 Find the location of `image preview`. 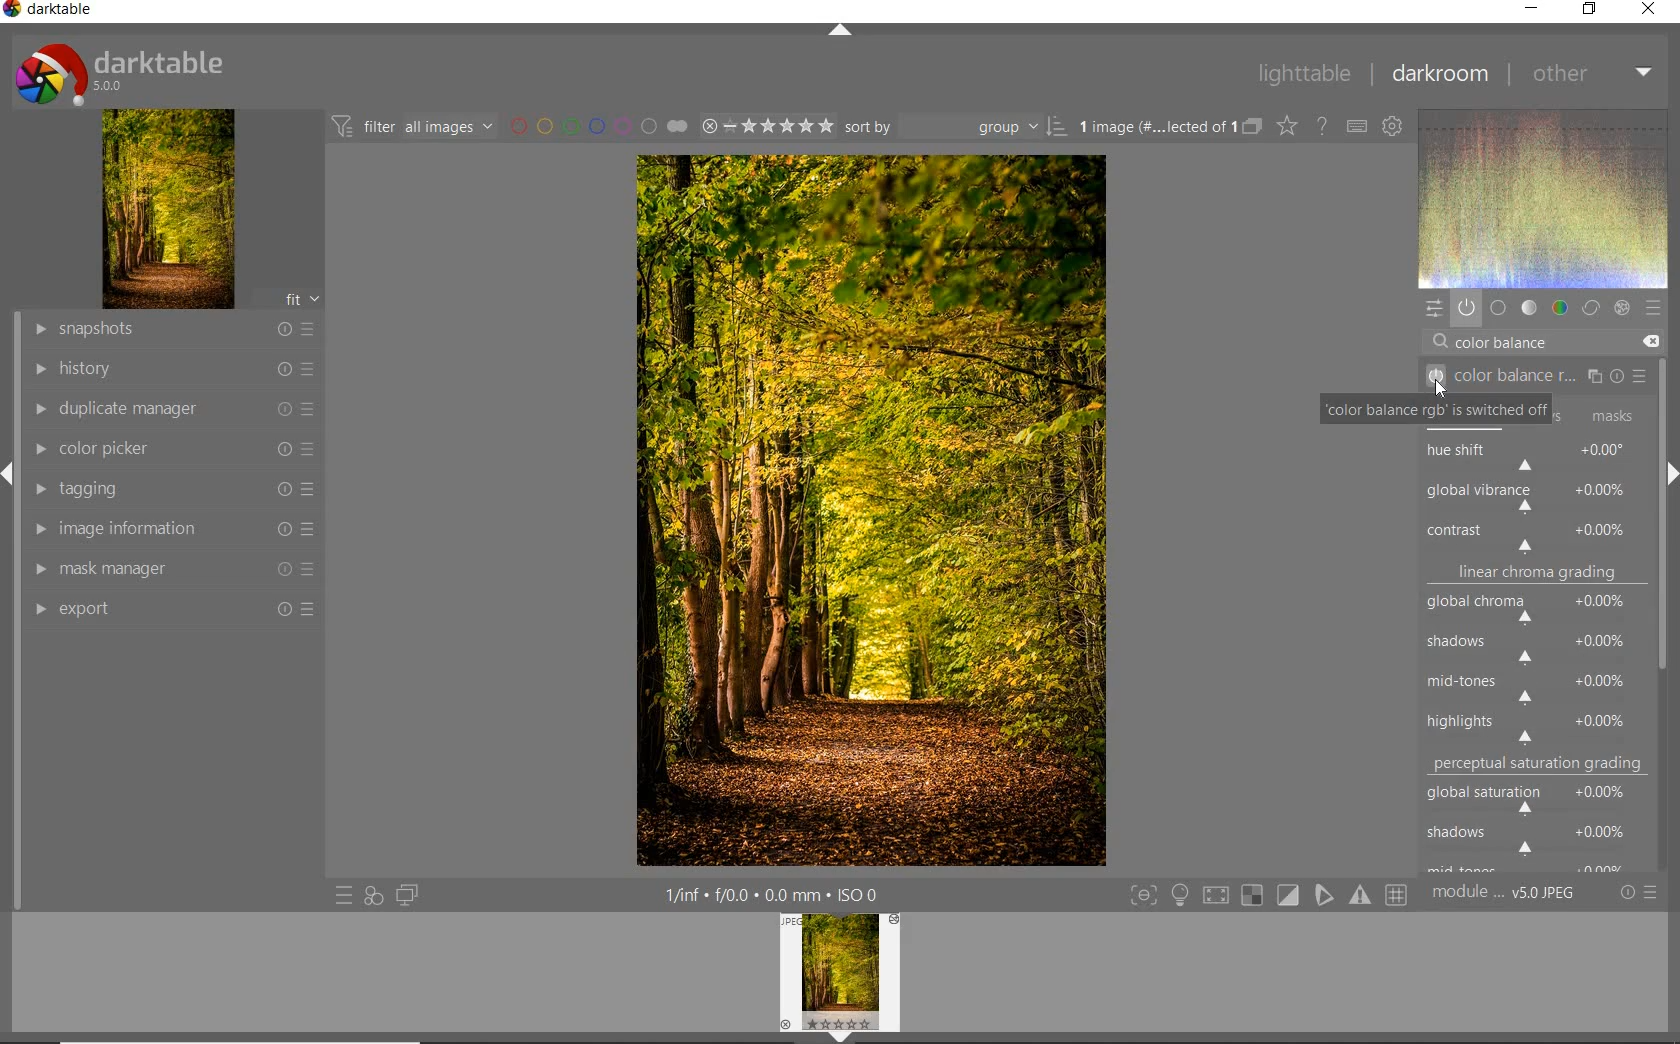

image preview is located at coordinates (839, 979).